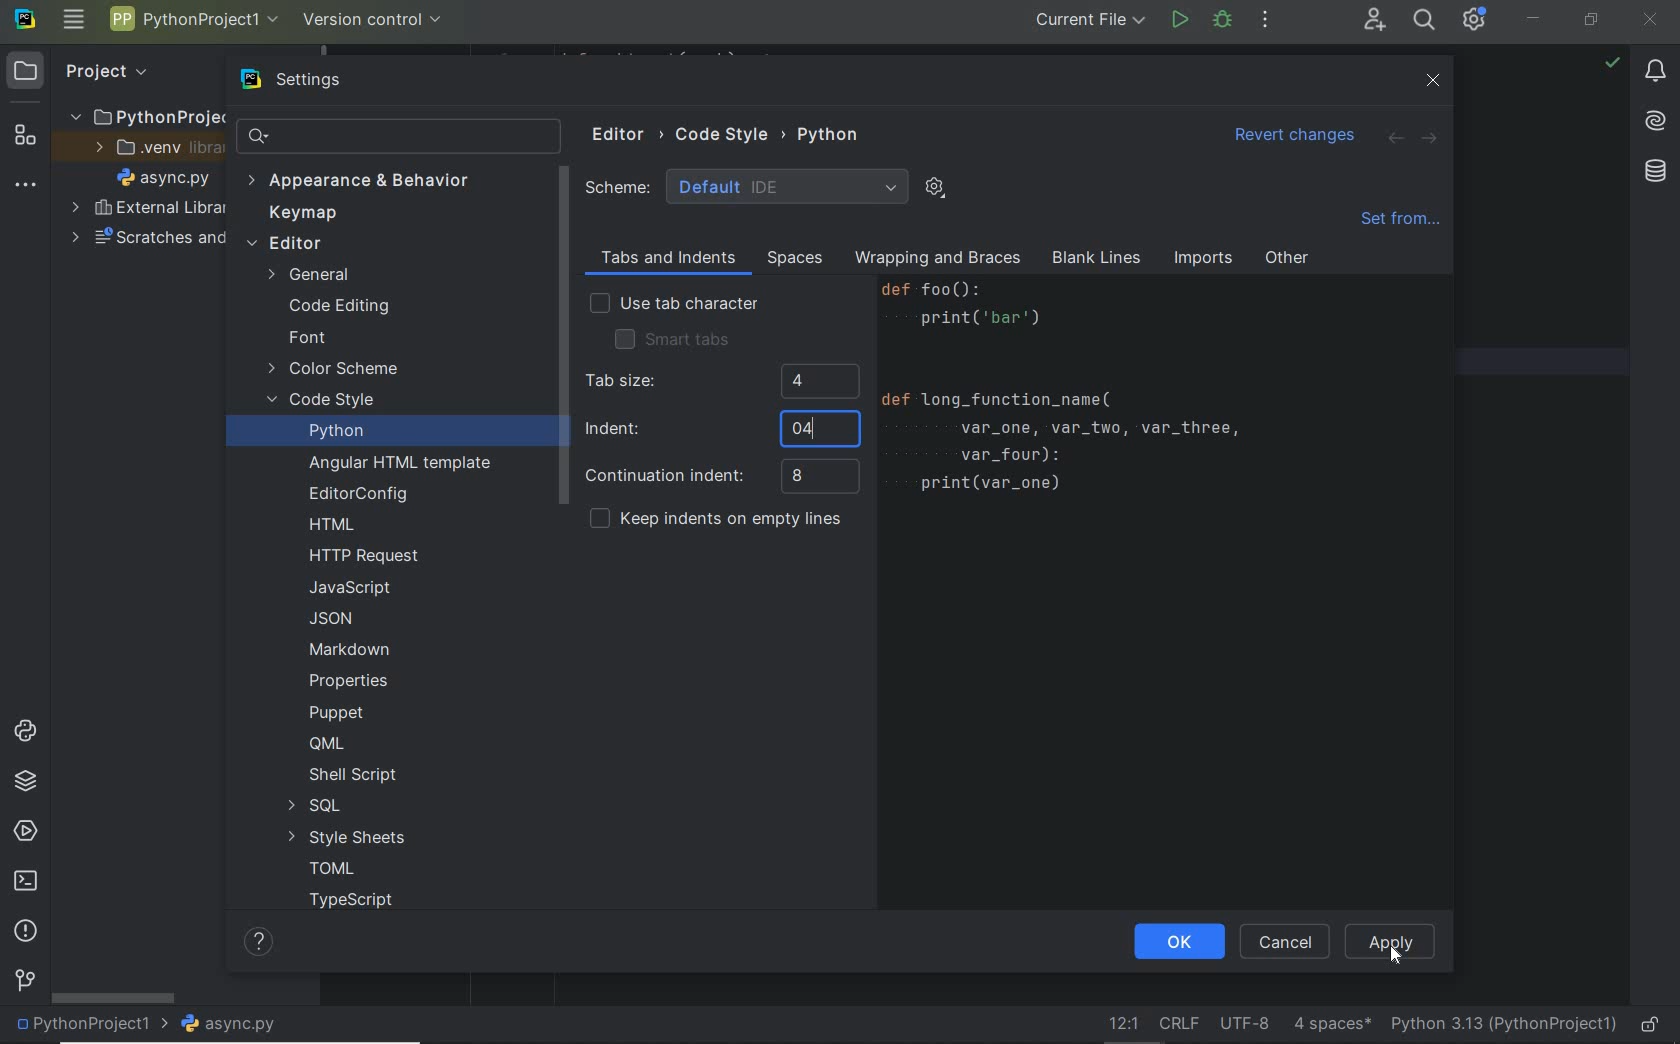 The width and height of the screenshot is (1680, 1044). What do you see at coordinates (284, 245) in the screenshot?
I see `editor` at bounding box center [284, 245].